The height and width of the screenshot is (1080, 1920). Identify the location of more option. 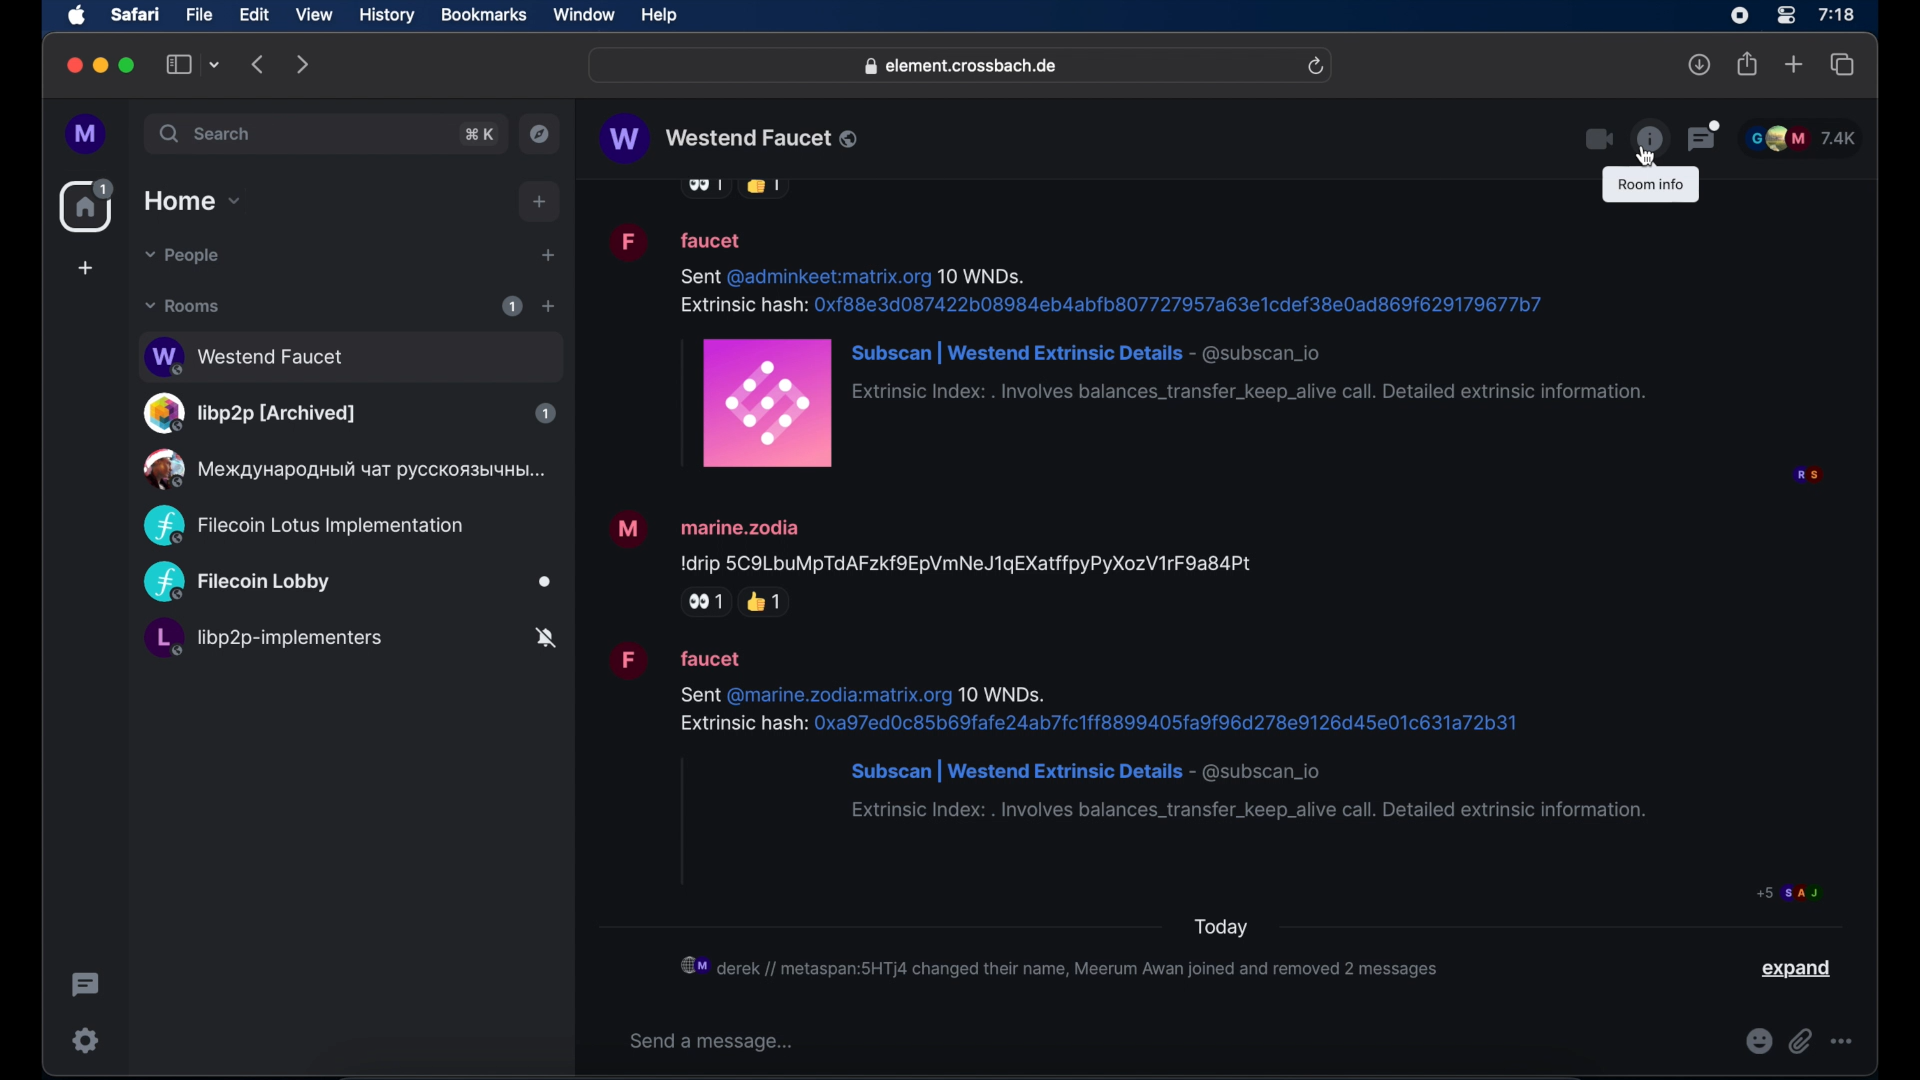
(1843, 1041).